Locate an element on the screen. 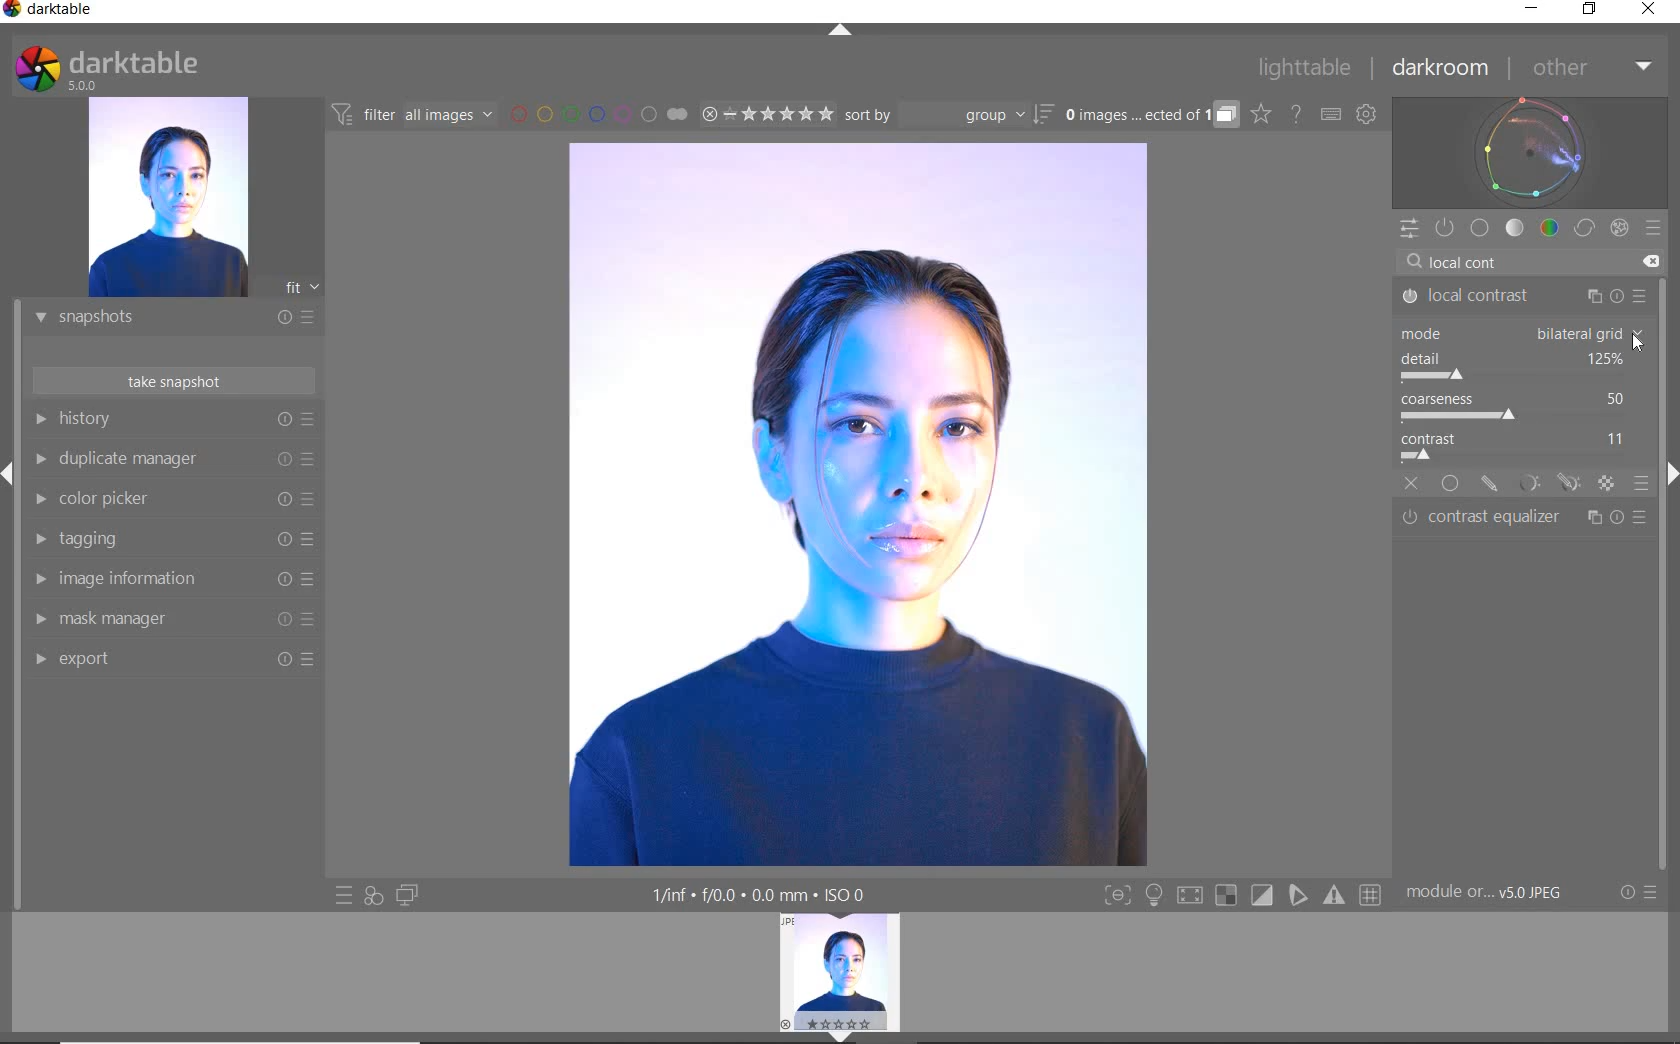 The width and height of the screenshot is (1680, 1044). FILTER BY IMAGE COLOR LABEL is located at coordinates (599, 113).